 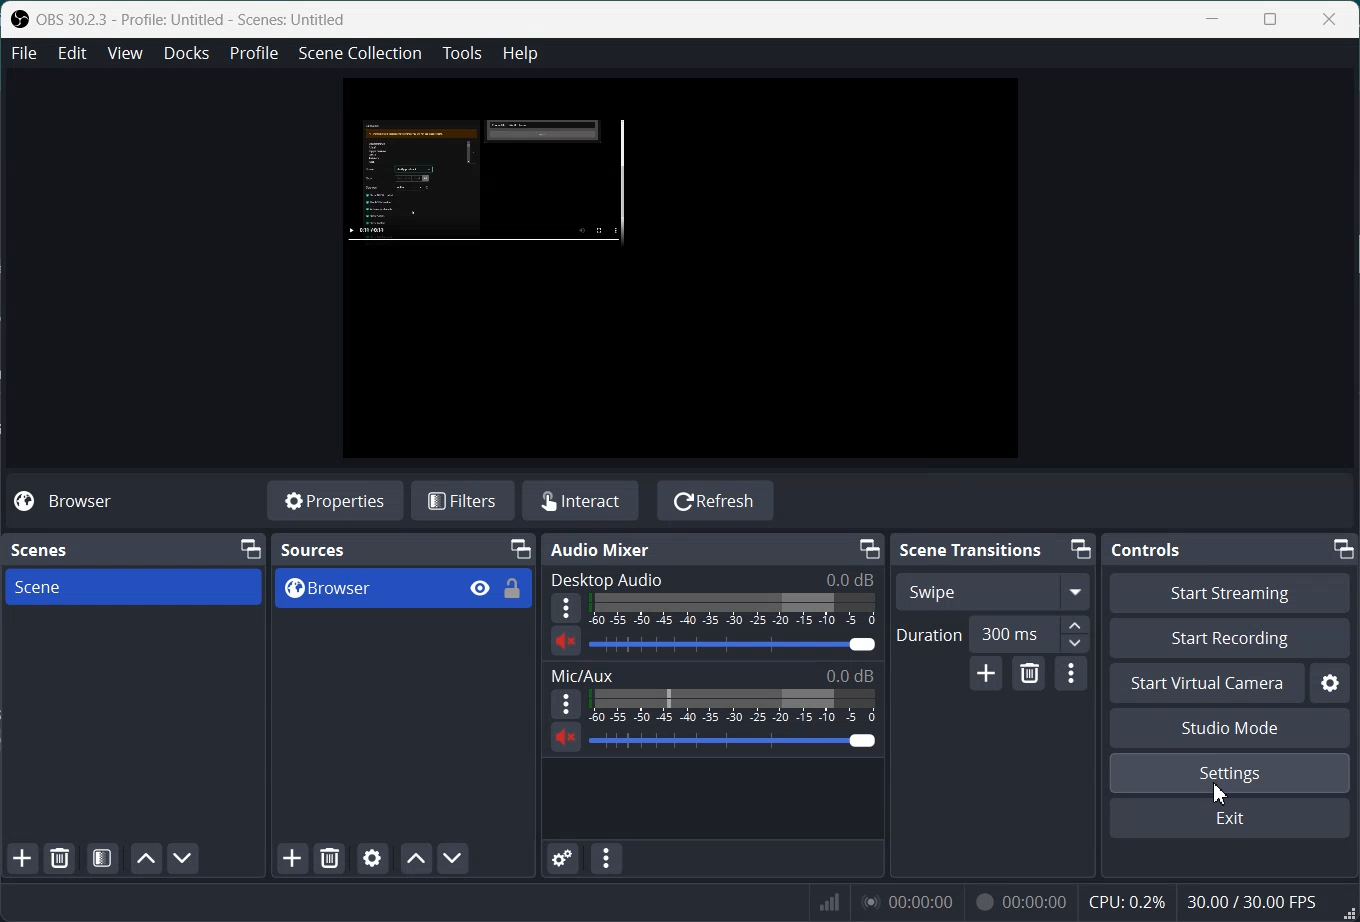 I want to click on Desktop Audio 0.0 dB, so click(x=712, y=579).